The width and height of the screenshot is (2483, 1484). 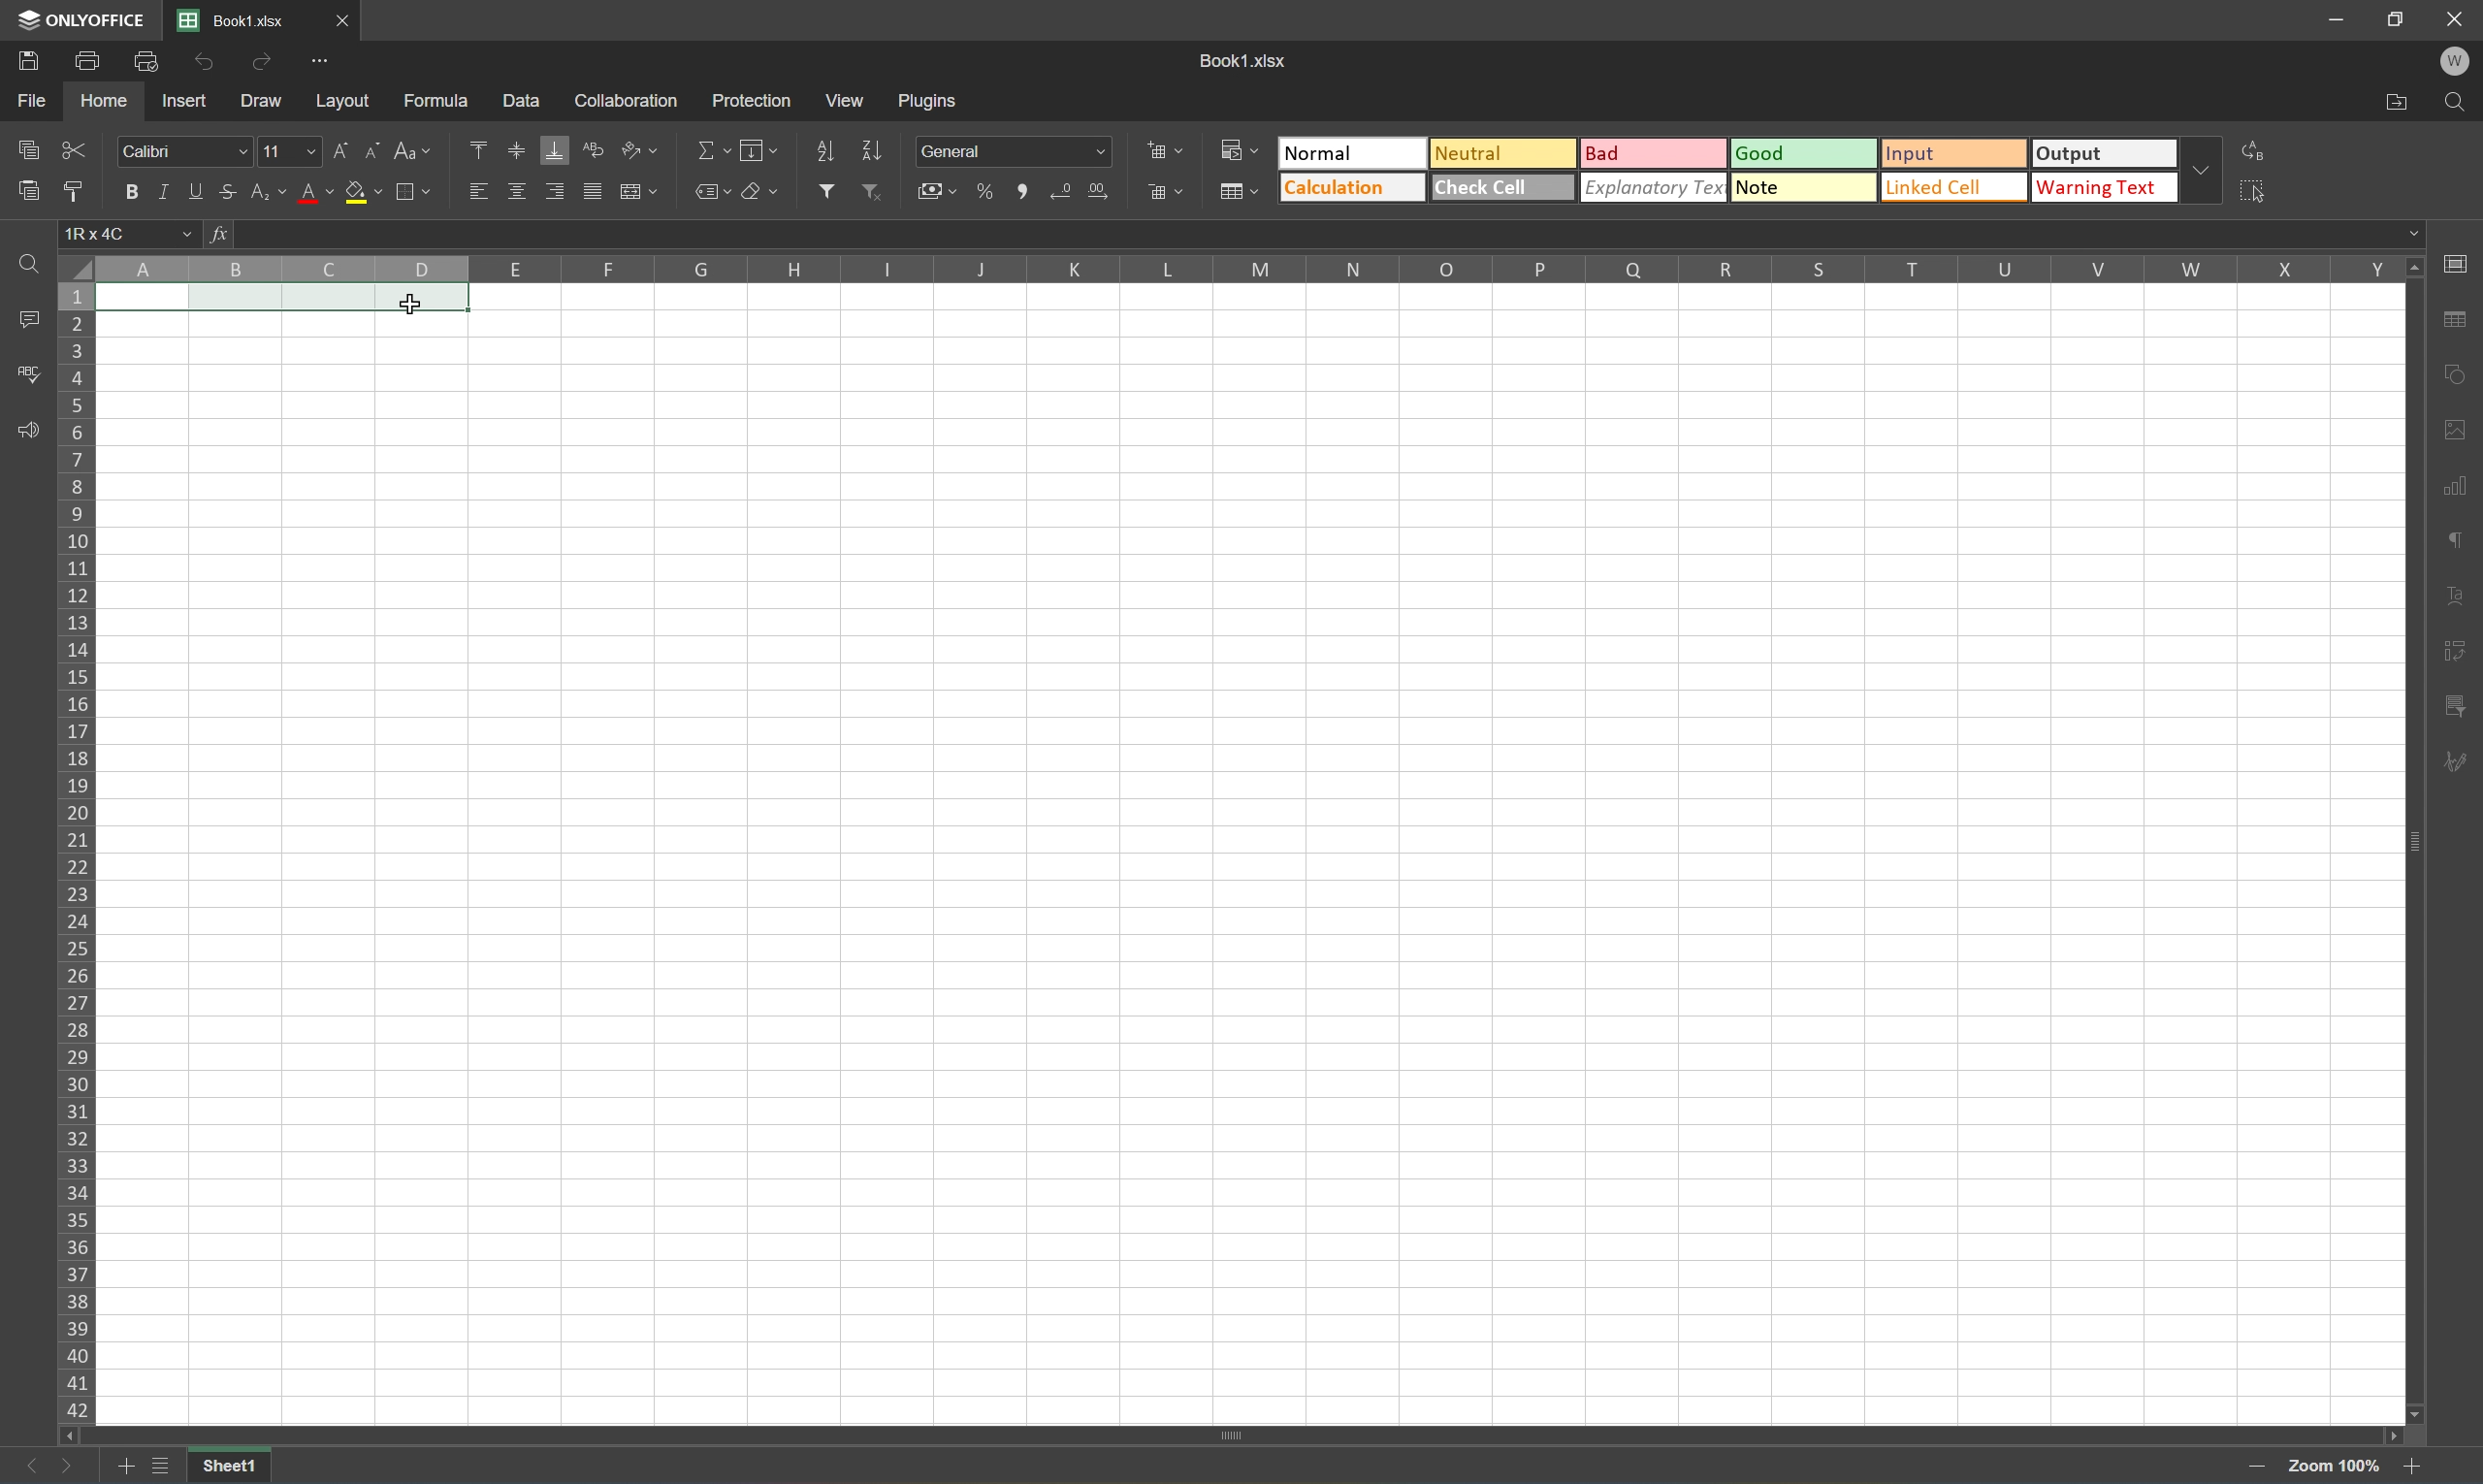 What do you see at coordinates (2452, 485) in the screenshot?
I see `Chart settings` at bounding box center [2452, 485].